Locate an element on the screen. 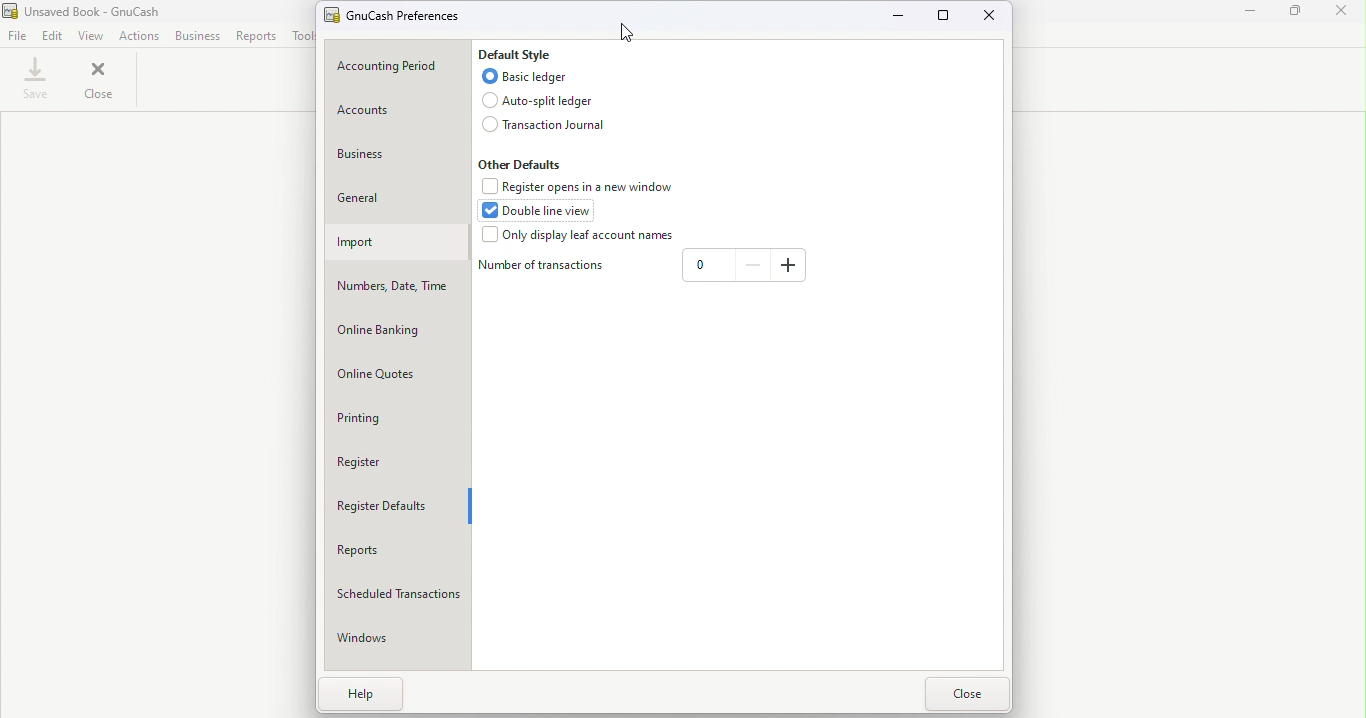  Maximize is located at coordinates (946, 19).